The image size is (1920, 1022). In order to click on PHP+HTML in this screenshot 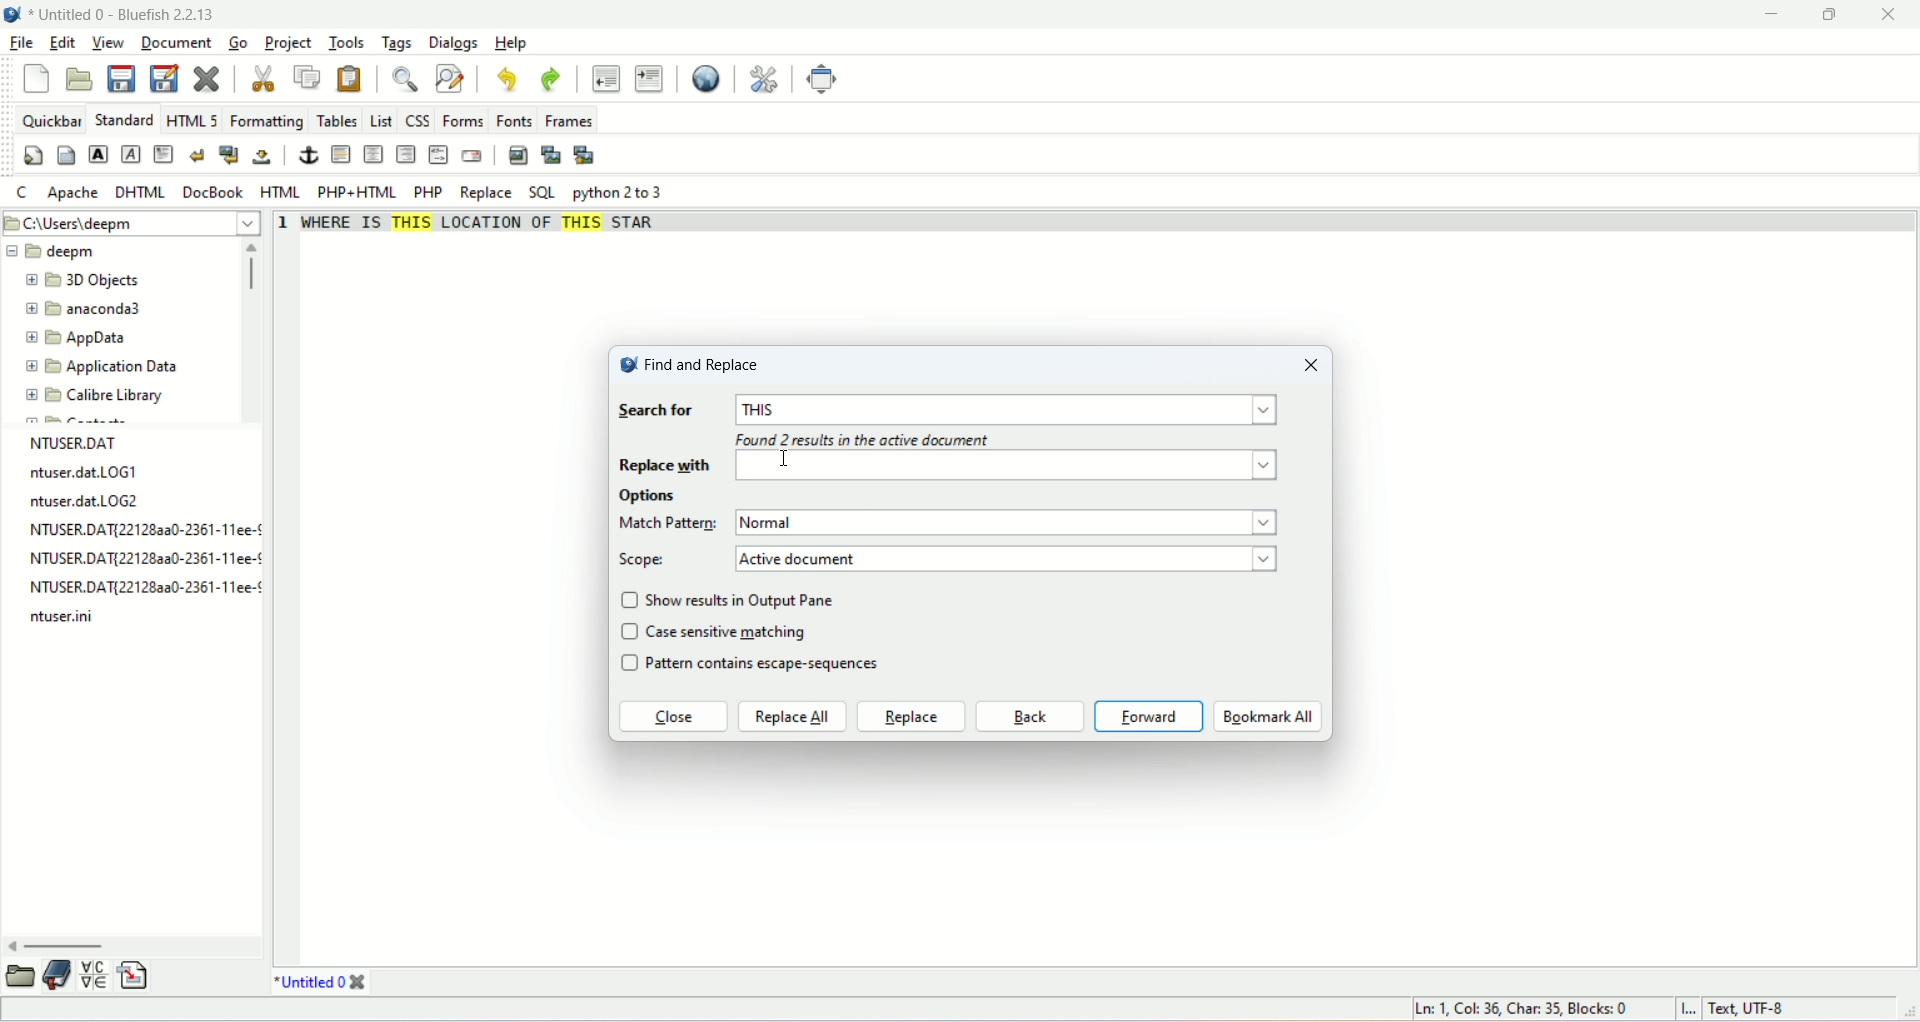, I will do `click(357, 193)`.